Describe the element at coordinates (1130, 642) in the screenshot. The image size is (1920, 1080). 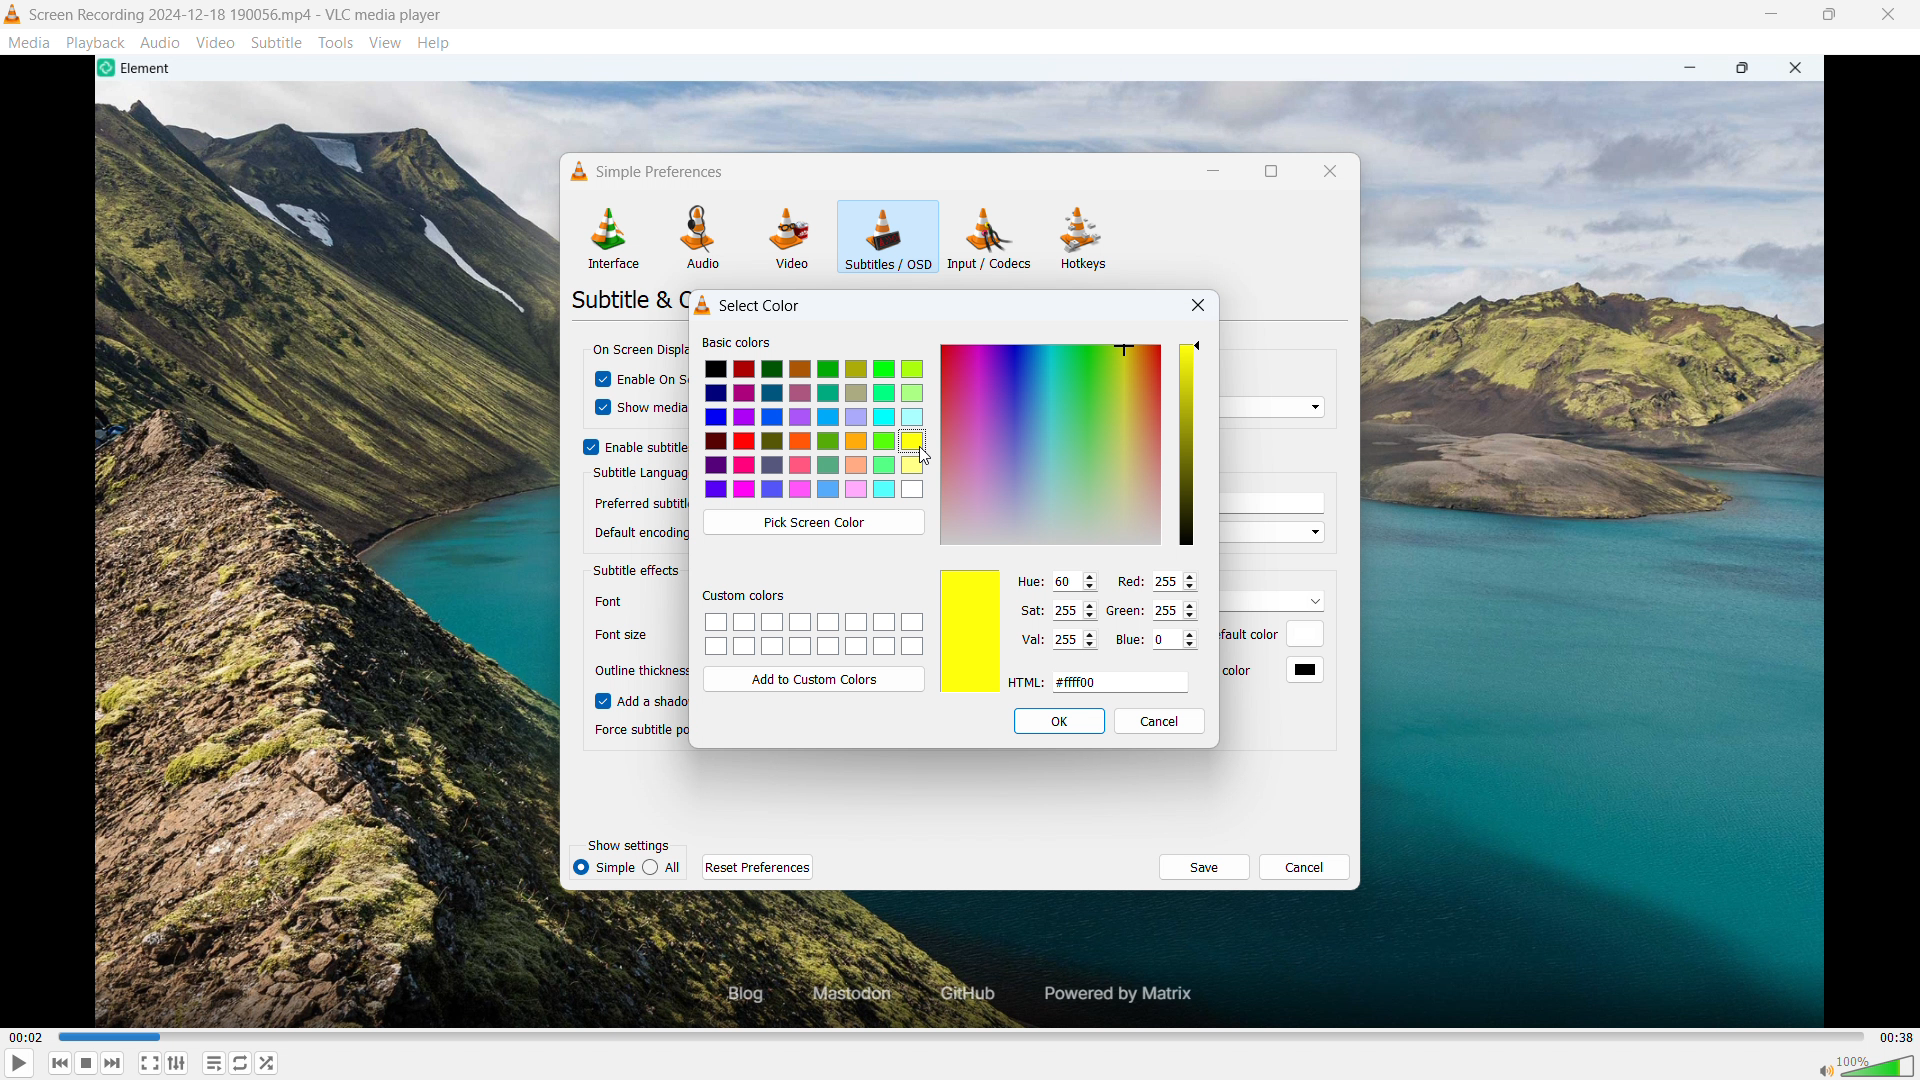
I see `Blue` at that location.